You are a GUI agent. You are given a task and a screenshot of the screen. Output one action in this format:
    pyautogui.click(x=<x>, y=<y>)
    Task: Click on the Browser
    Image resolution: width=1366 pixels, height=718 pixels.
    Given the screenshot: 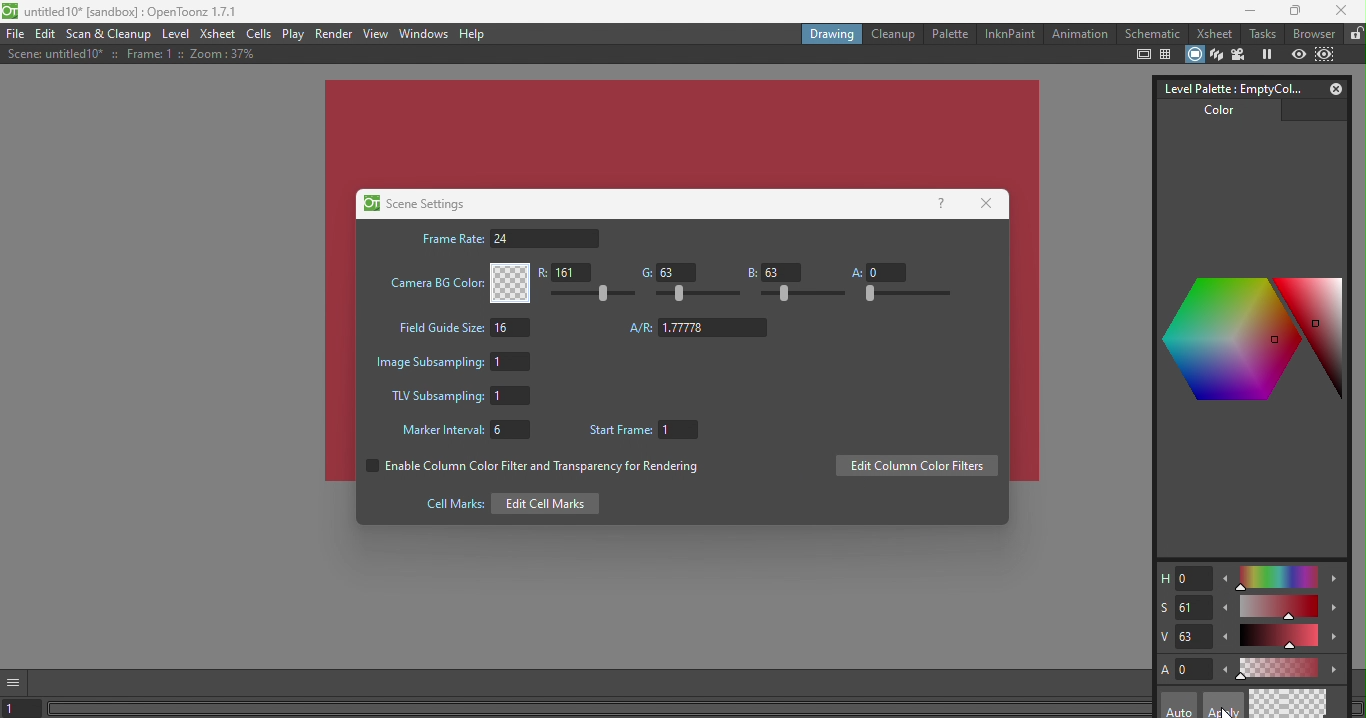 What is the action you would take?
    pyautogui.click(x=1312, y=33)
    